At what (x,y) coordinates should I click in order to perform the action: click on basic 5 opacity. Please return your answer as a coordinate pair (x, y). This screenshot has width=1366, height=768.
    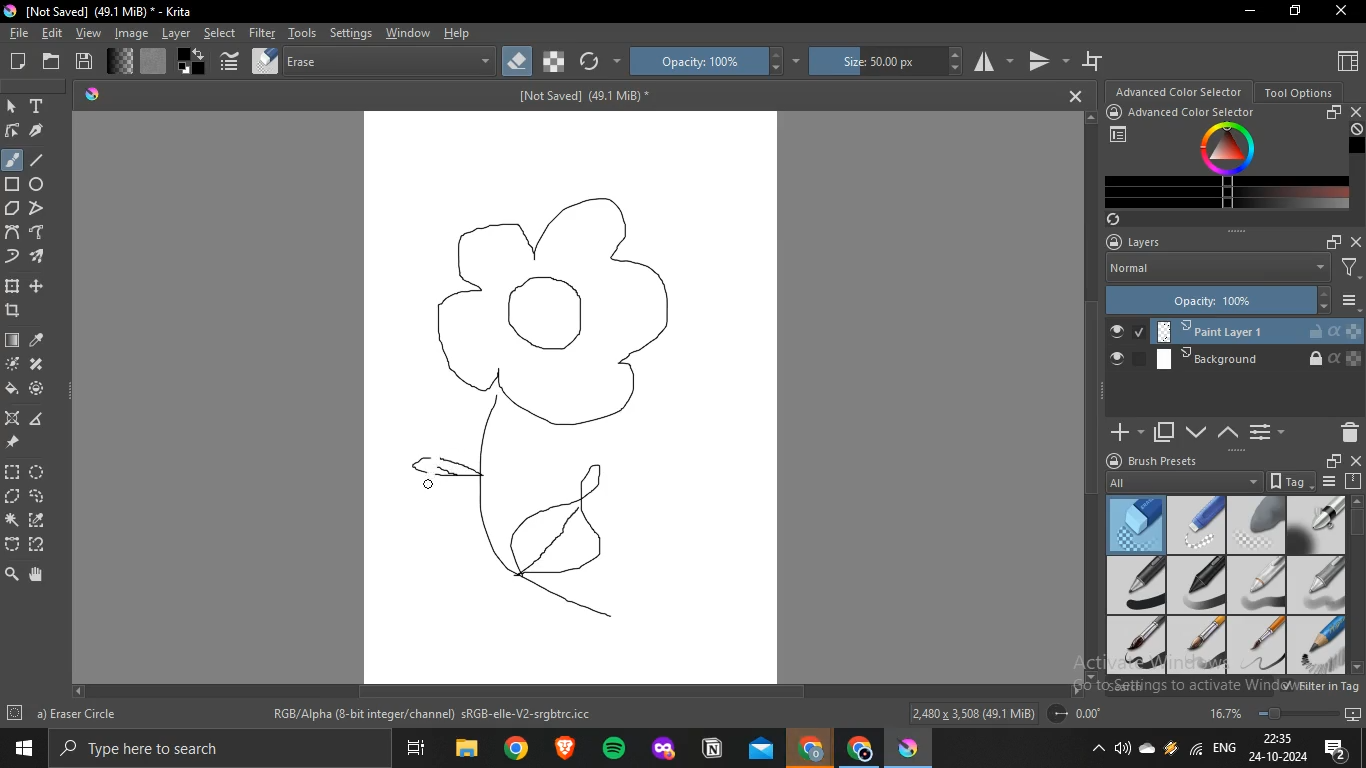
    Looking at the image, I should click on (1194, 646).